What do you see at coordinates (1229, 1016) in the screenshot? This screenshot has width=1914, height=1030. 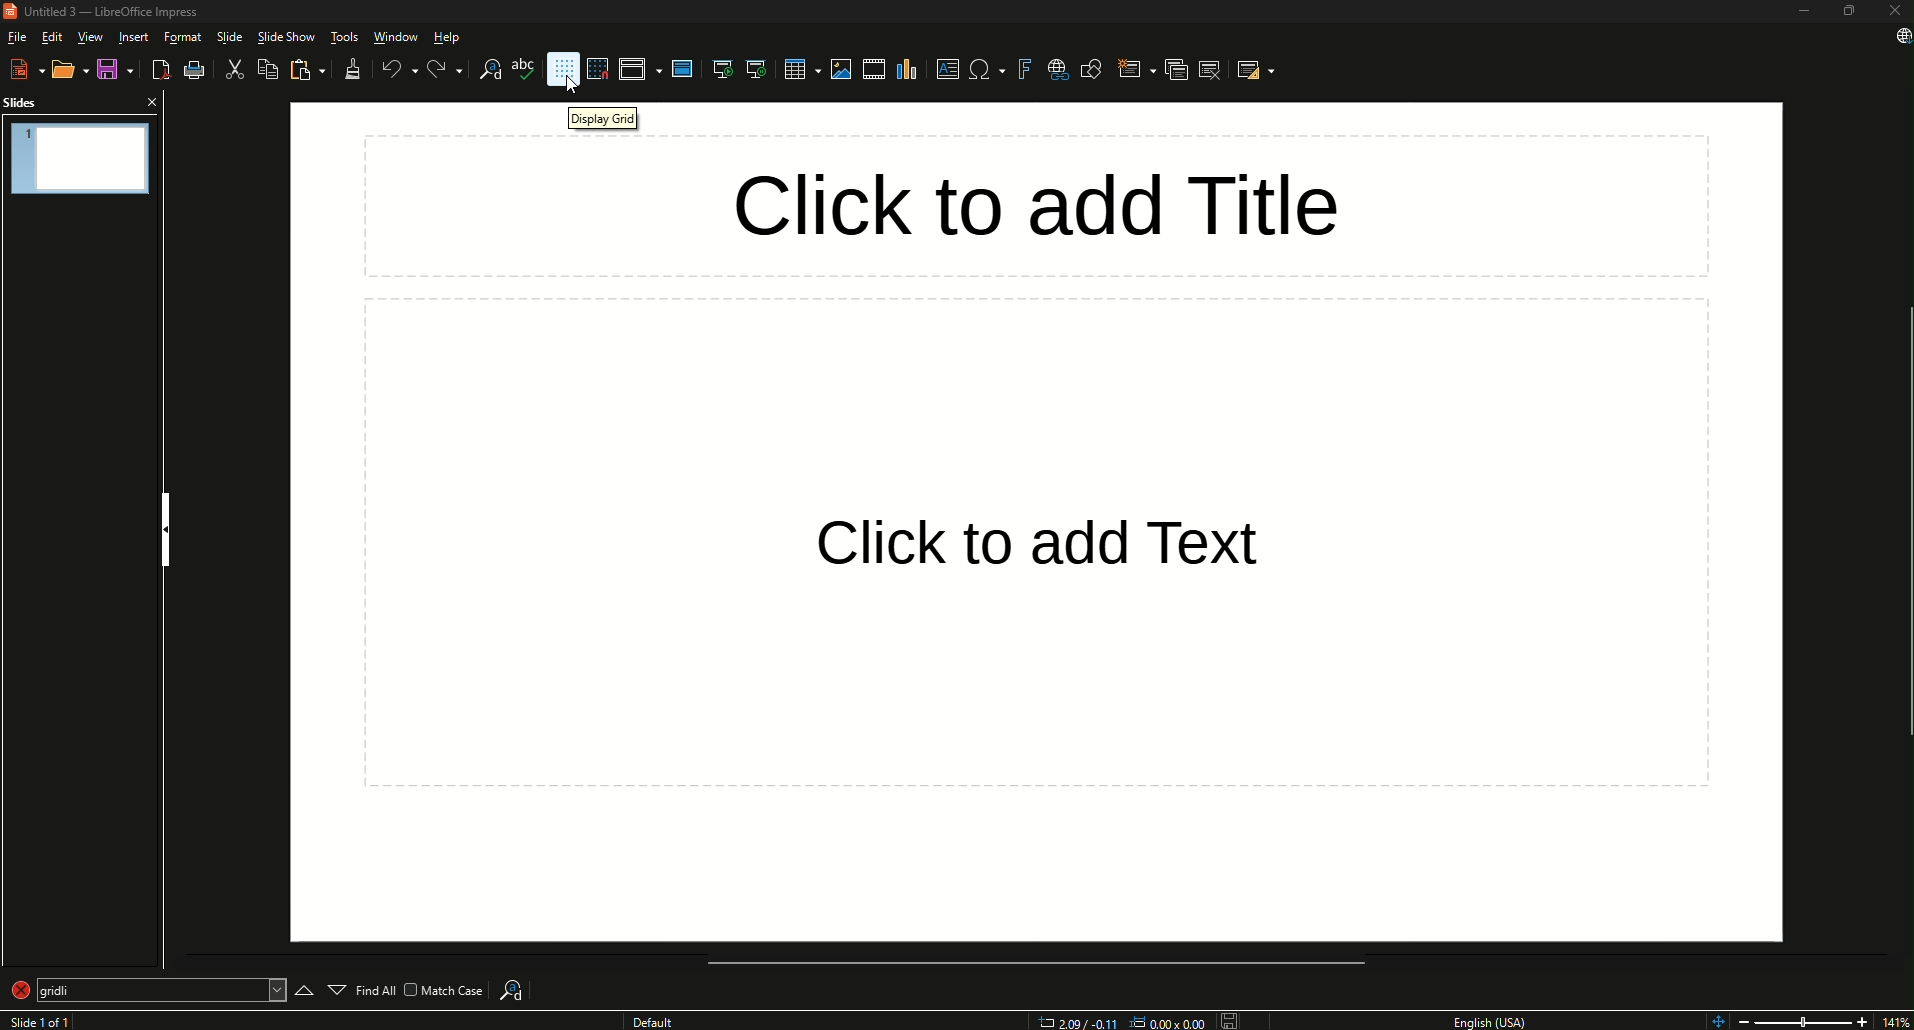 I see `No modifications made` at bounding box center [1229, 1016].